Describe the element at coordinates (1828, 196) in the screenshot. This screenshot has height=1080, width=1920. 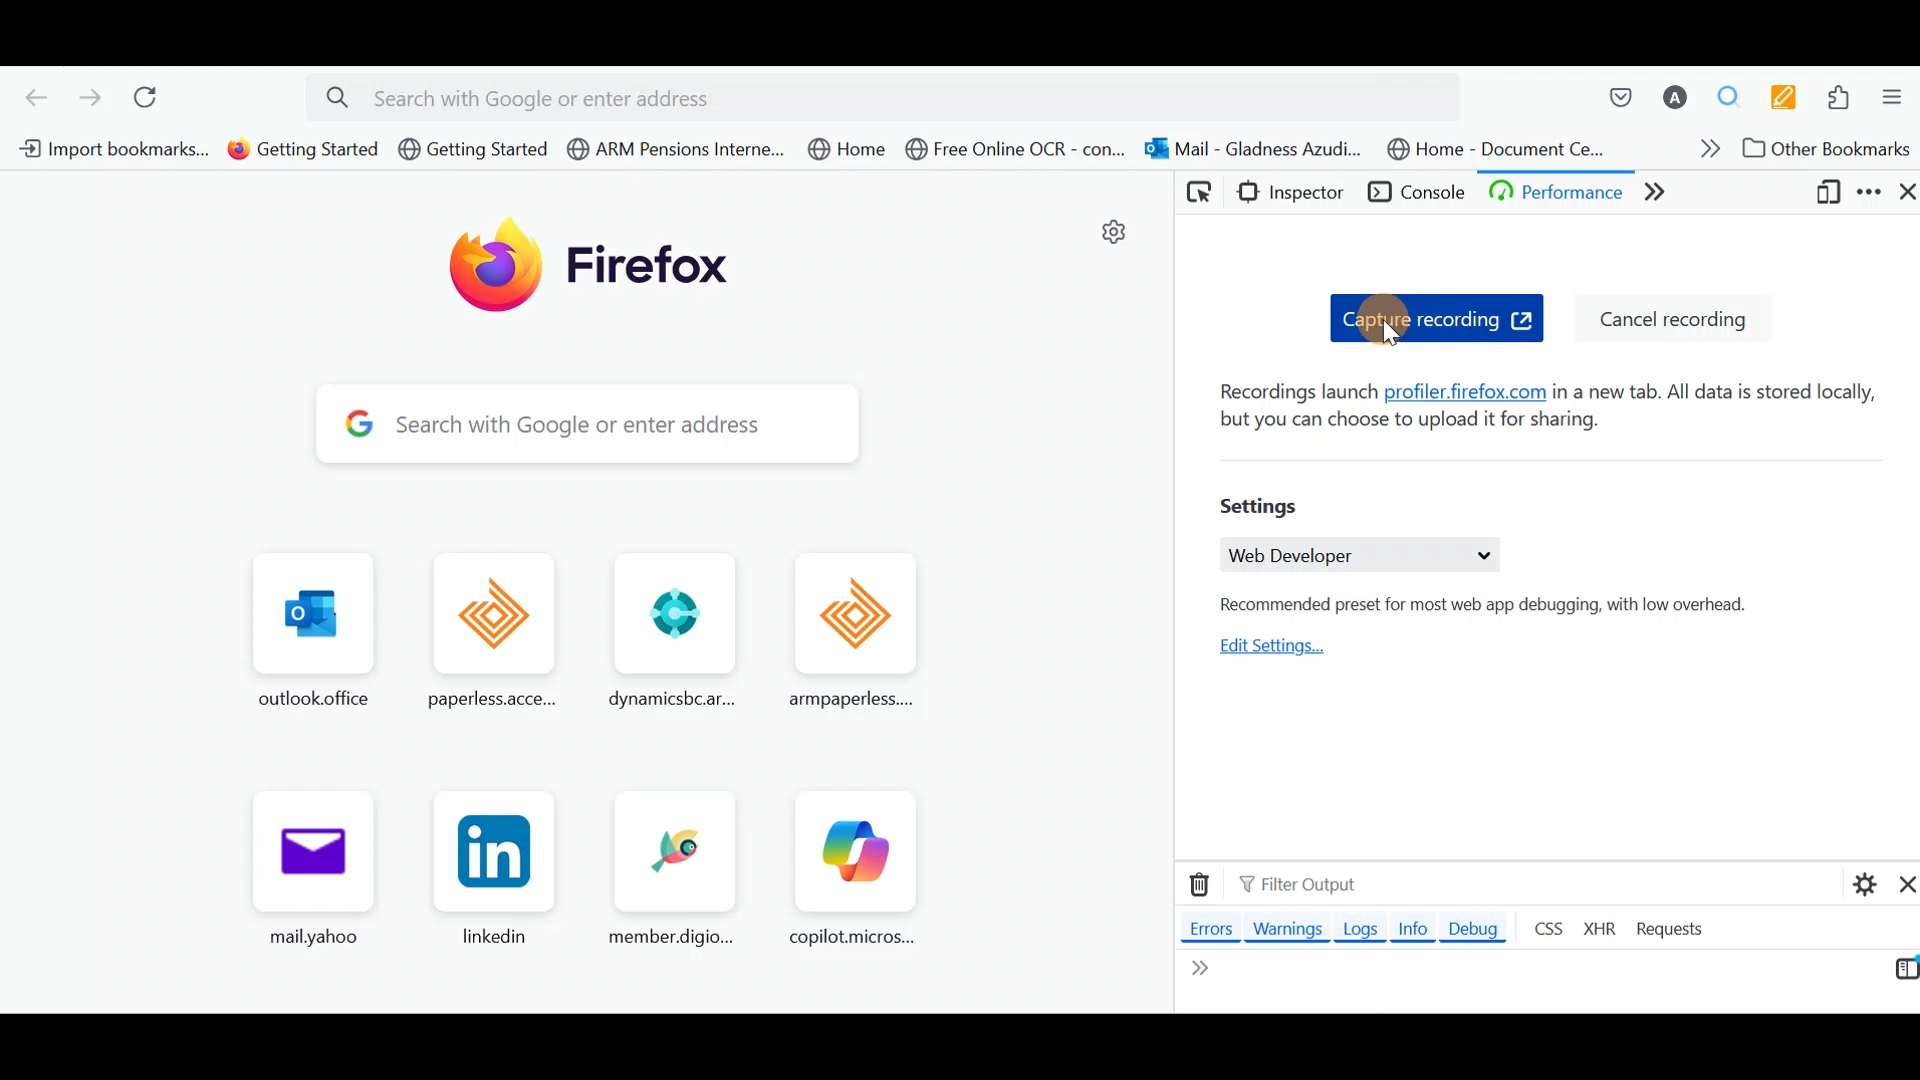
I see `Responsive design mode` at that location.